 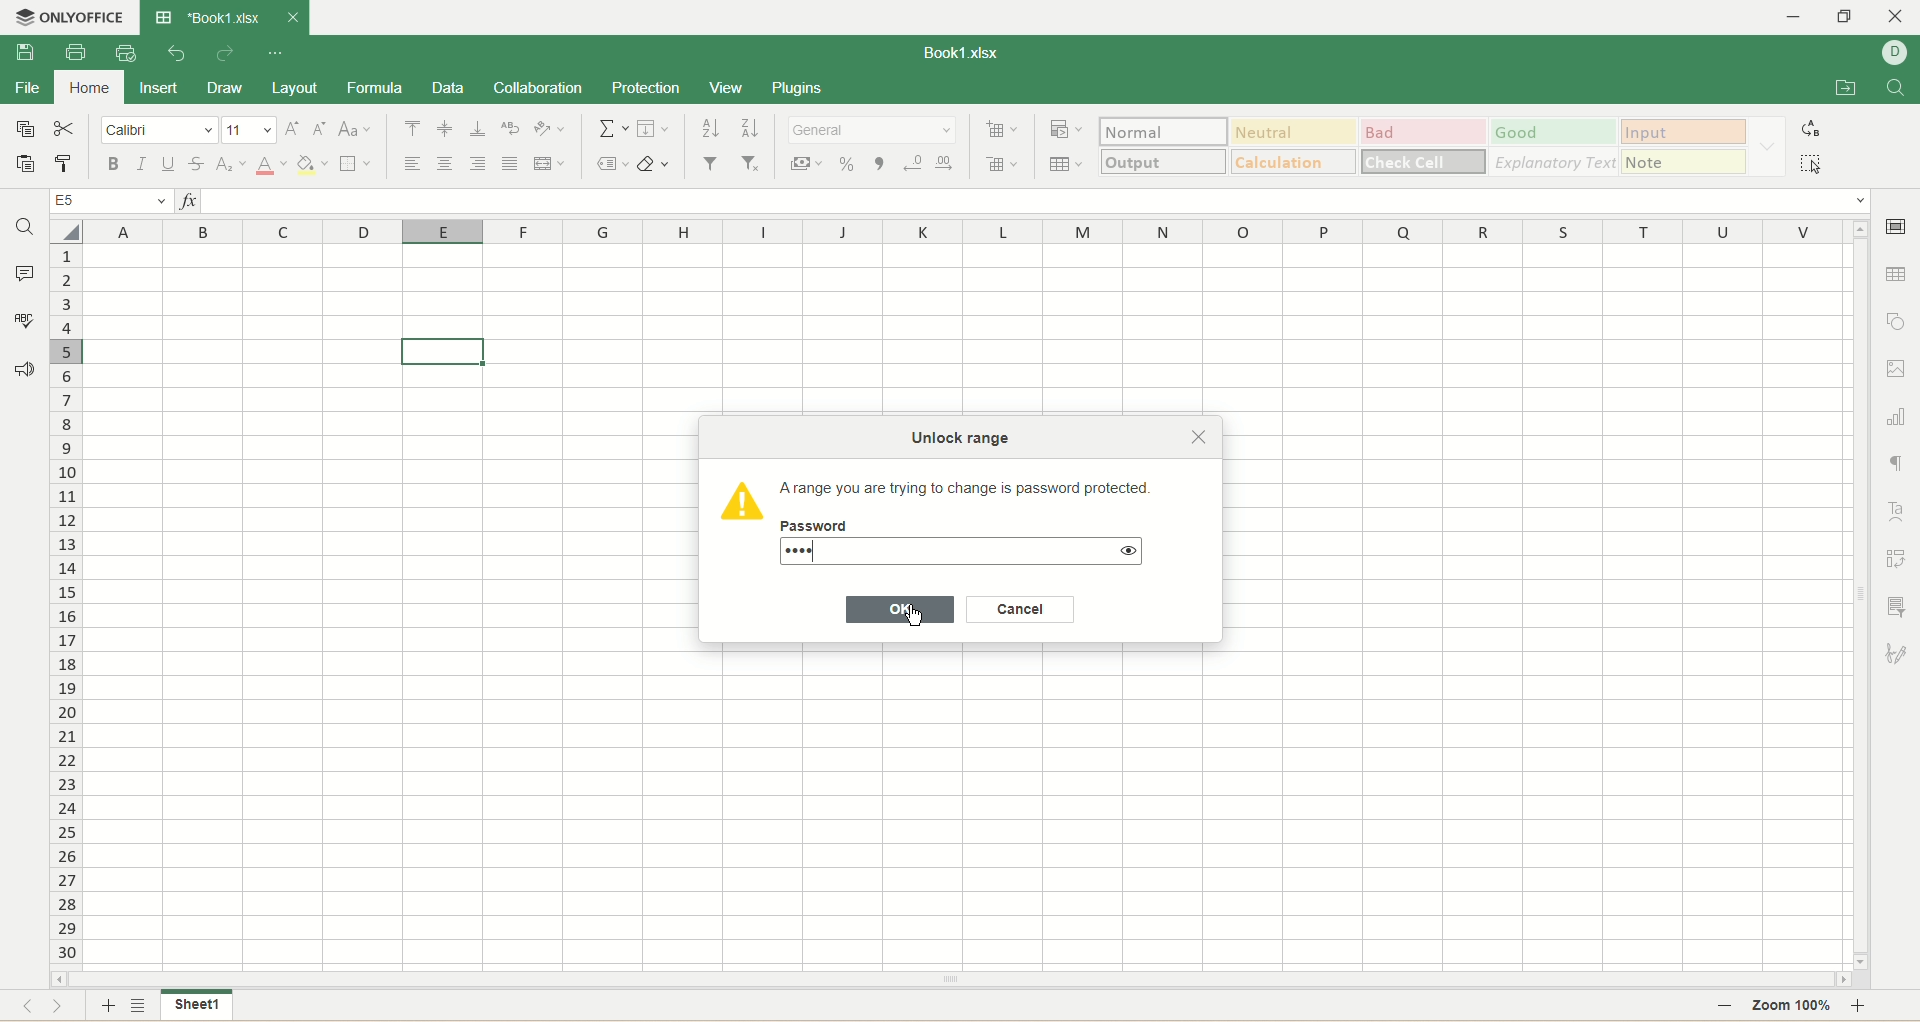 What do you see at coordinates (312, 165) in the screenshot?
I see `background color` at bounding box center [312, 165].